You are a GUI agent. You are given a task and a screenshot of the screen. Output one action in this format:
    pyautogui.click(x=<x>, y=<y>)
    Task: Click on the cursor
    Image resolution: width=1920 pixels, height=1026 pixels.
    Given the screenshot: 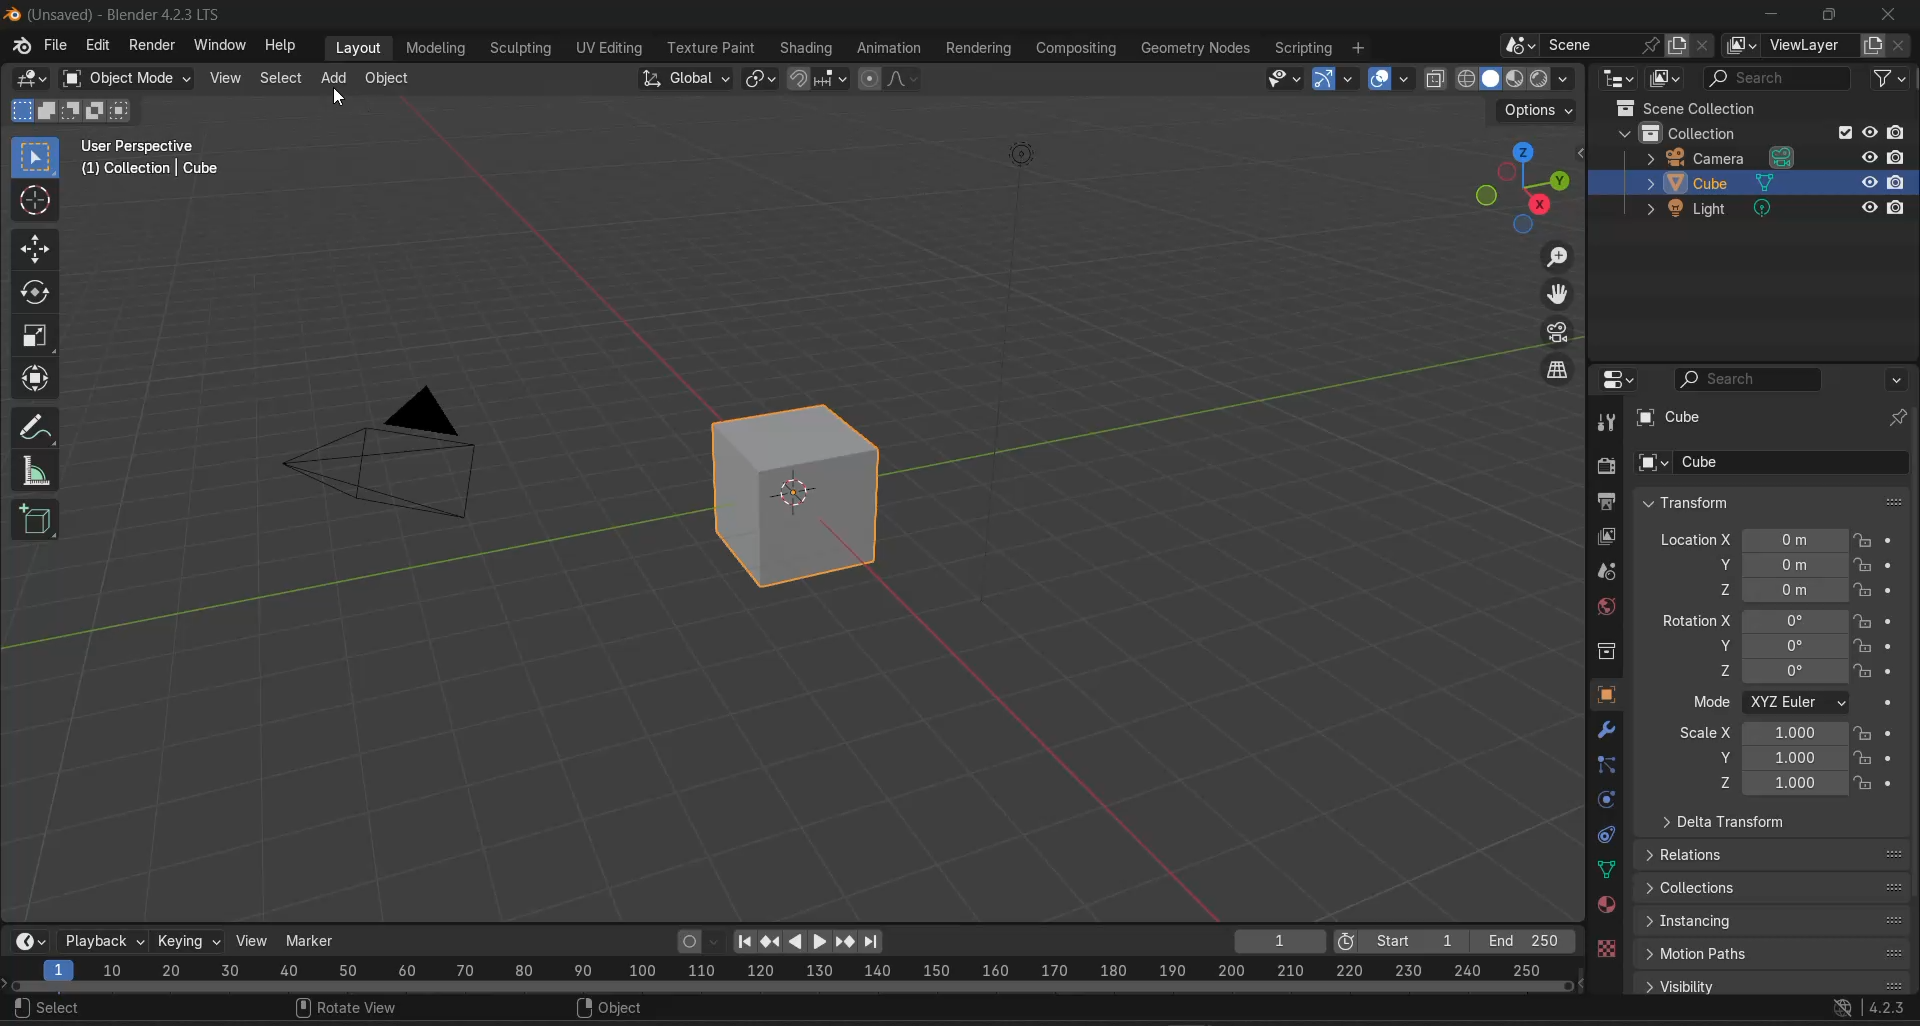 What is the action you would take?
    pyautogui.click(x=37, y=203)
    